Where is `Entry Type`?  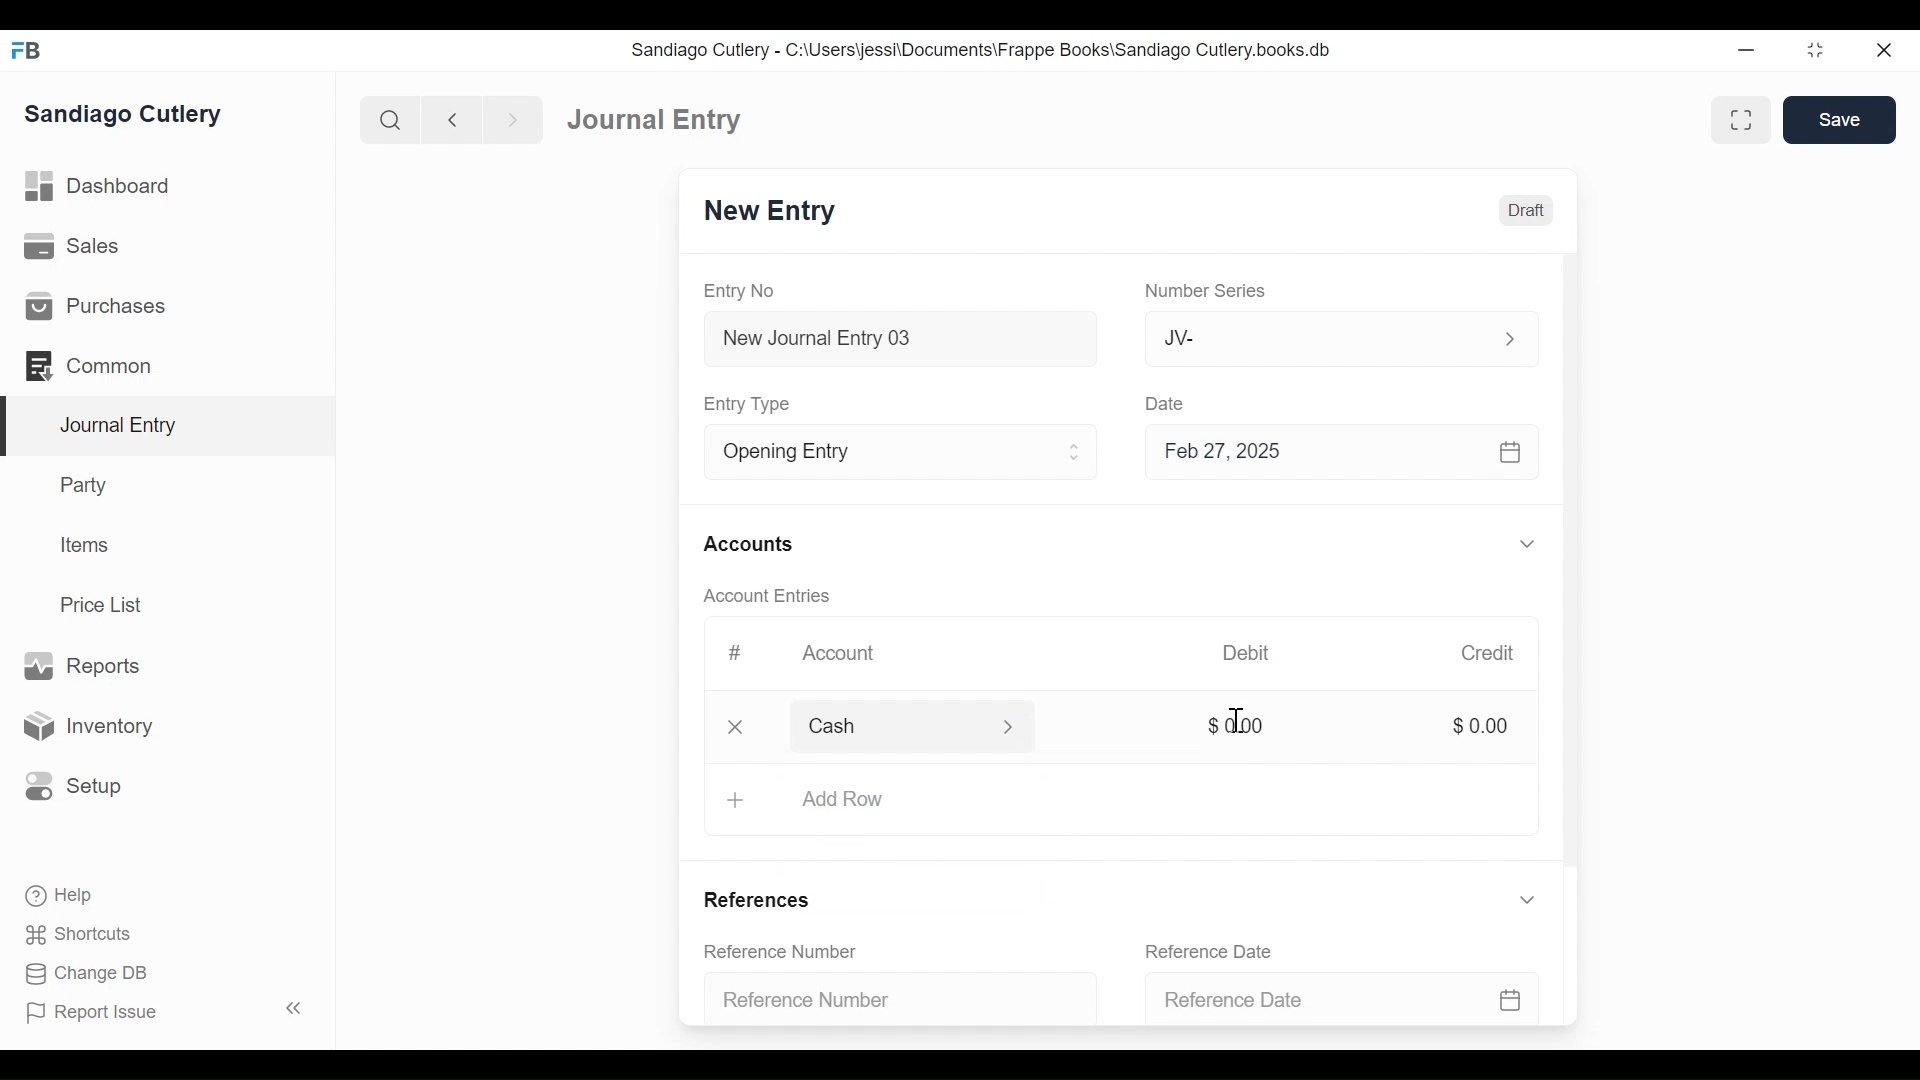
Entry Type is located at coordinates (874, 452).